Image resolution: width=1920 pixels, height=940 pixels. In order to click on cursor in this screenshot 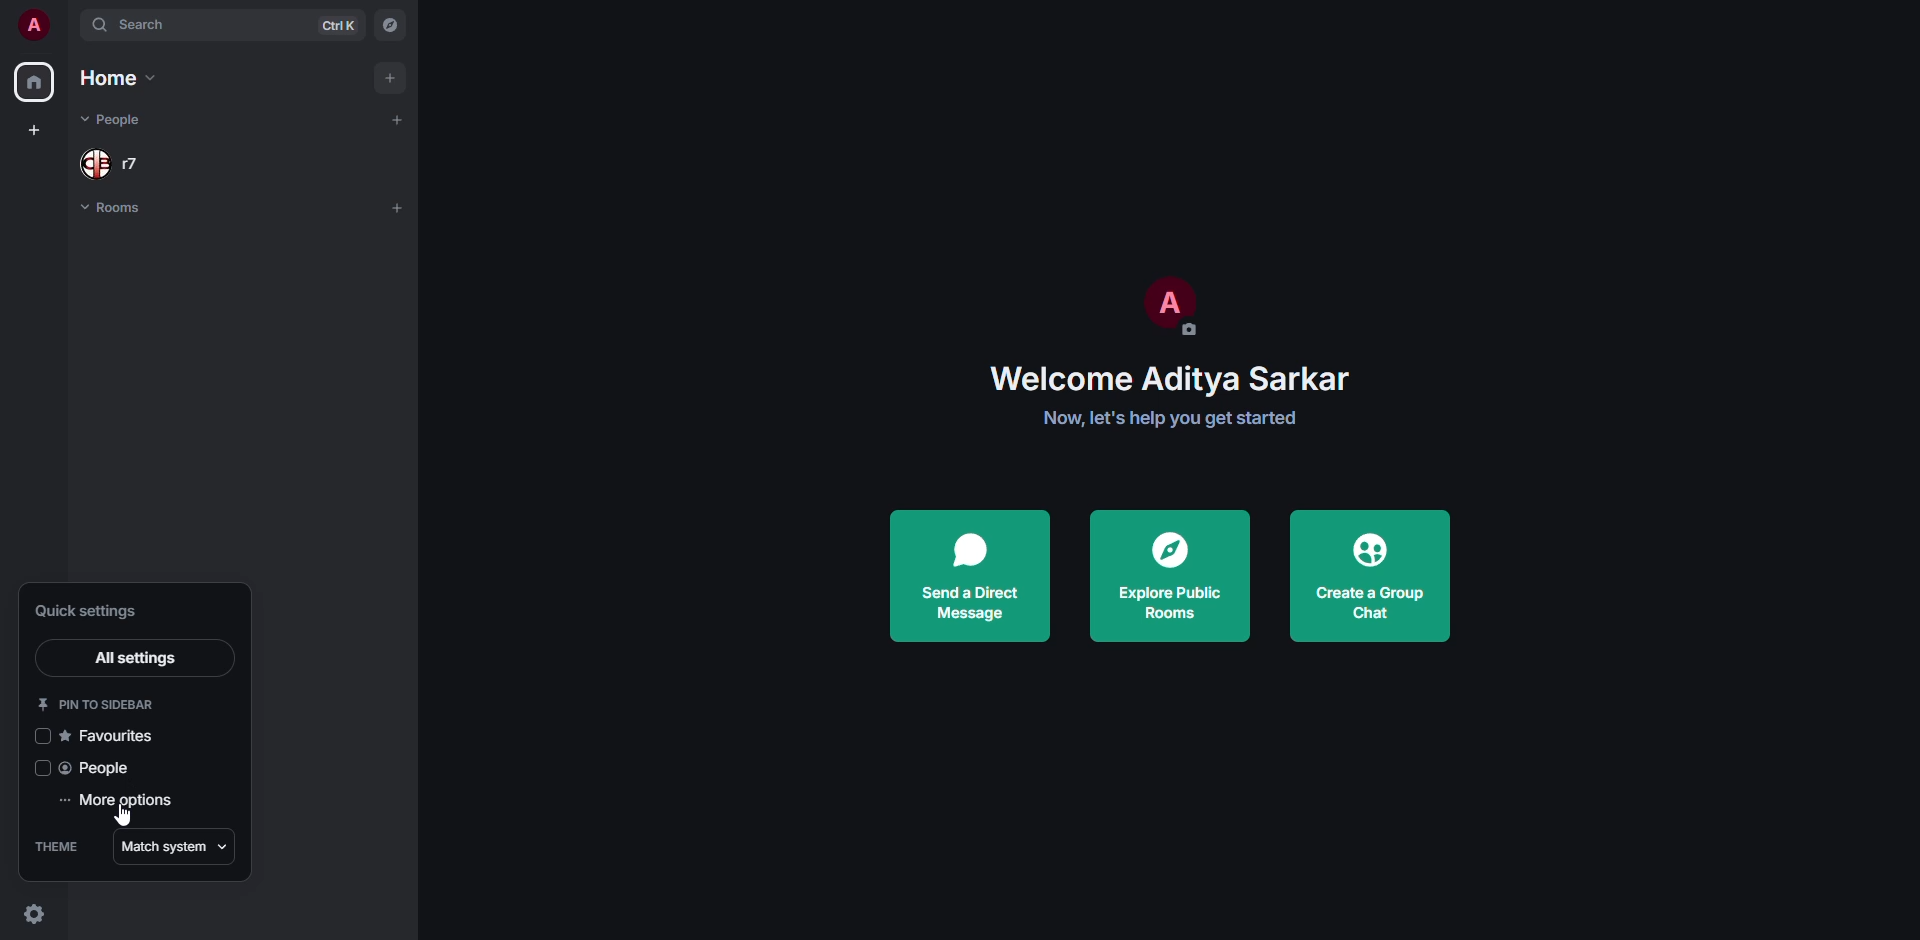, I will do `click(124, 822)`.